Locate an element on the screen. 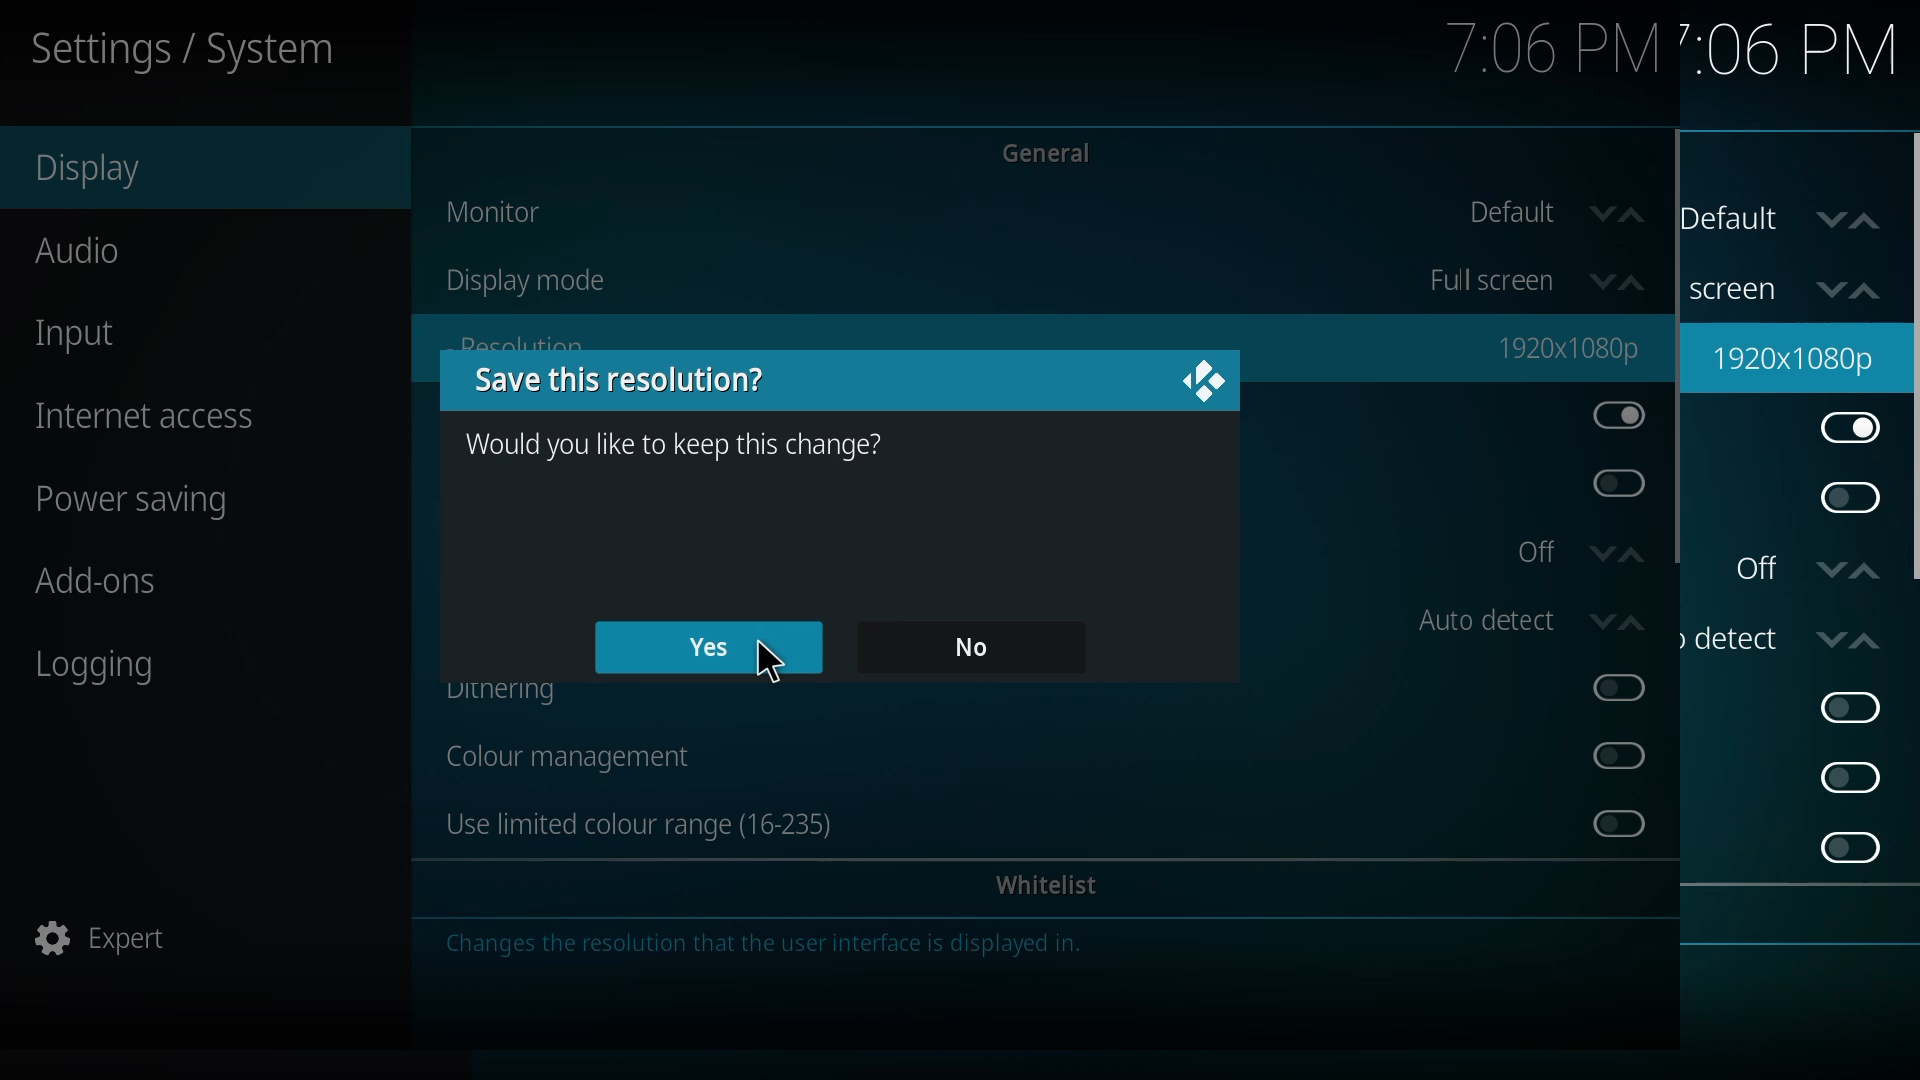  time is located at coordinates (1774, 49).